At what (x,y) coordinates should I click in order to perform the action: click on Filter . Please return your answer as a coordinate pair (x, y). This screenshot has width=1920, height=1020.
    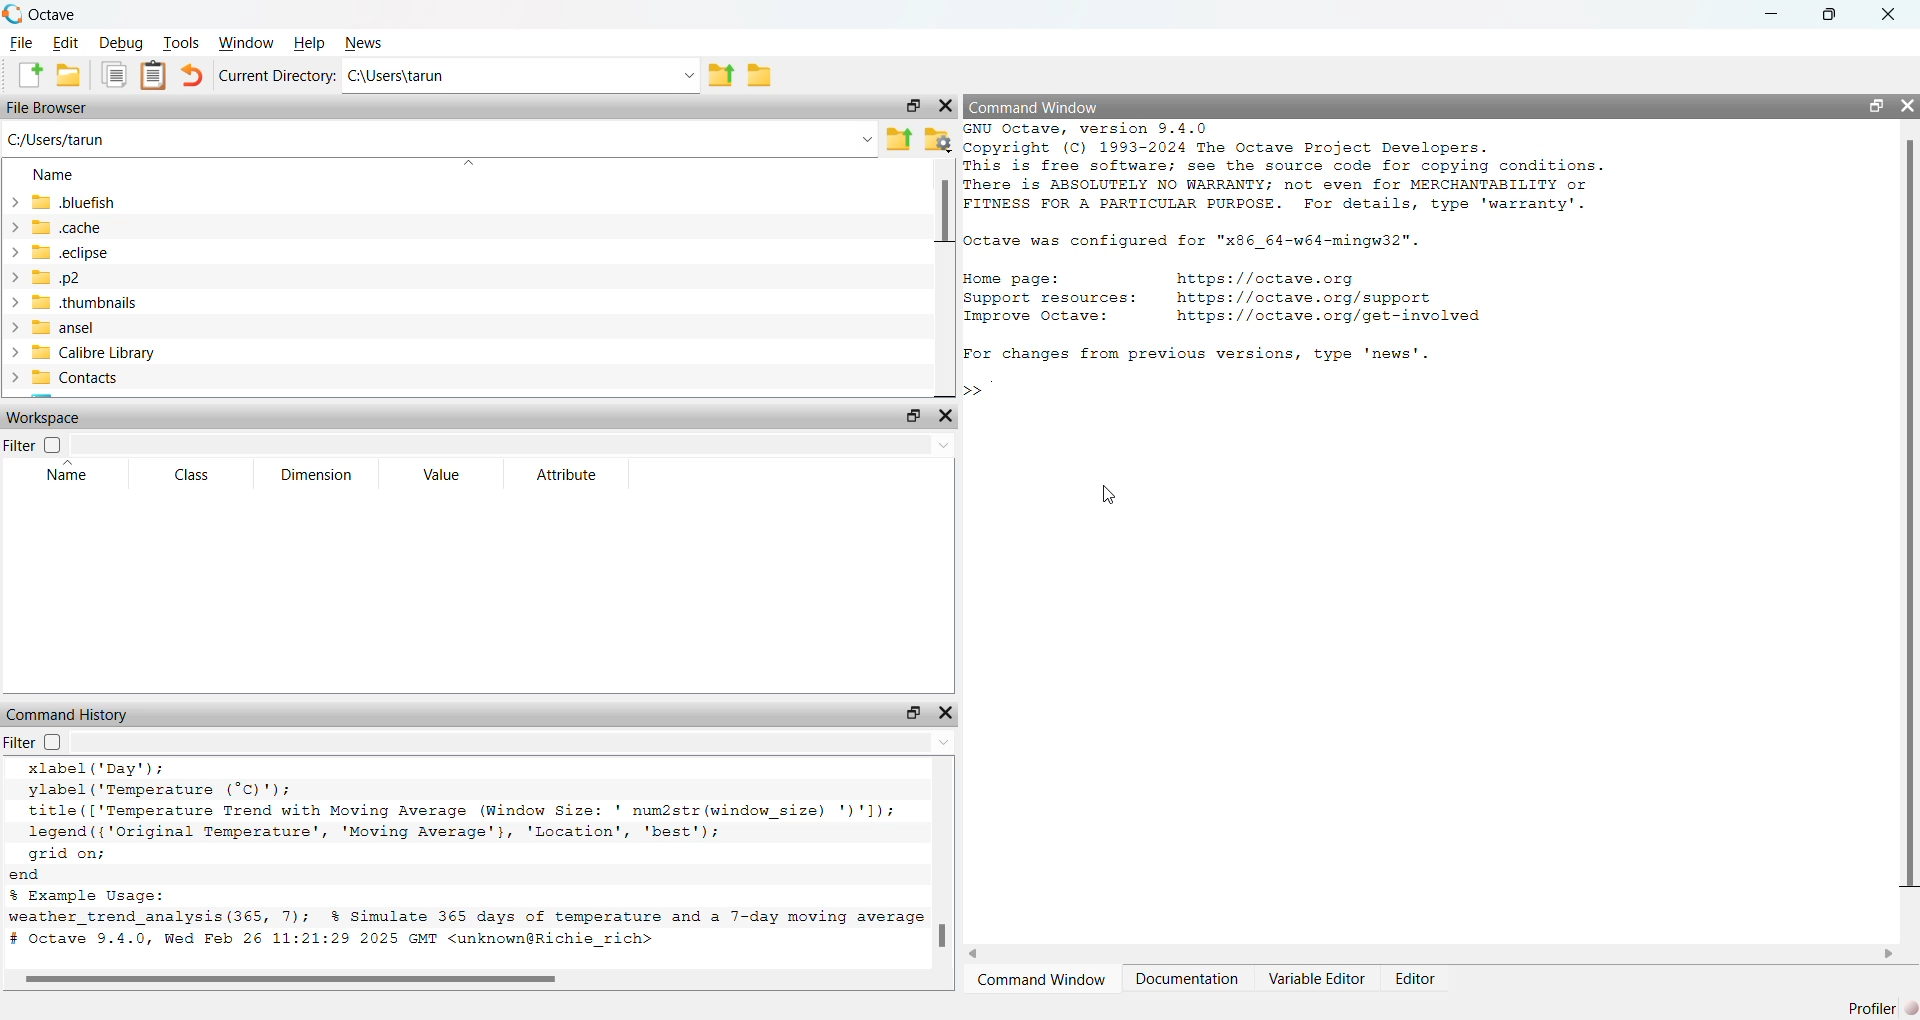
    Looking at the image, I should click on (38, 446).